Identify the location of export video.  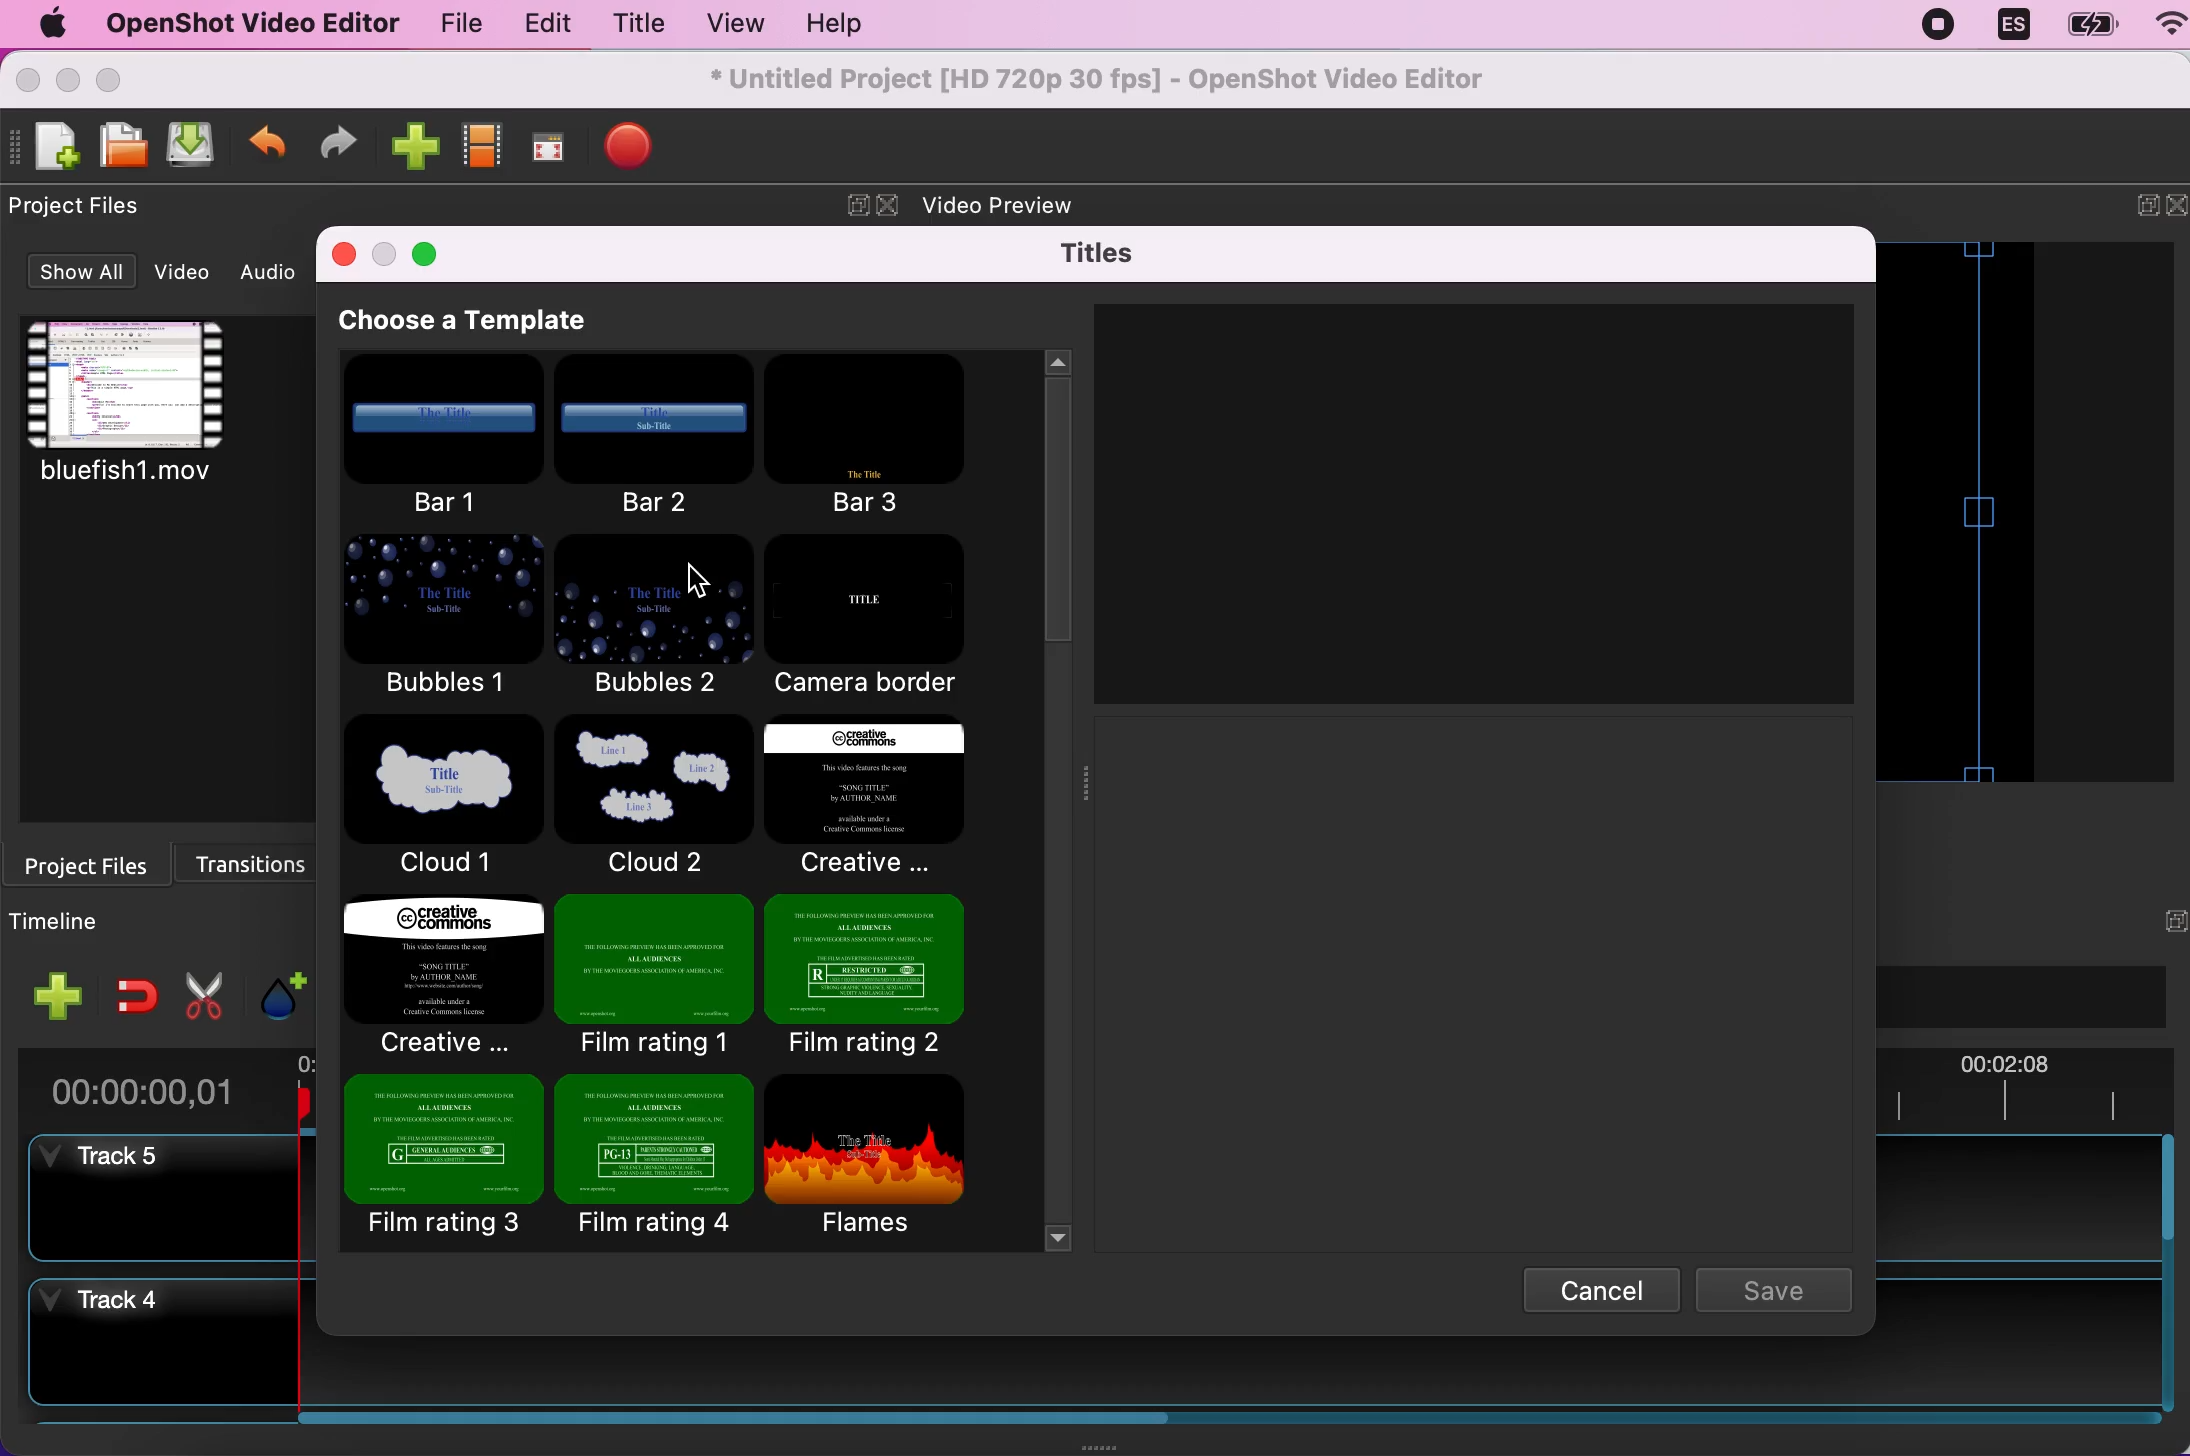
(630, 149).